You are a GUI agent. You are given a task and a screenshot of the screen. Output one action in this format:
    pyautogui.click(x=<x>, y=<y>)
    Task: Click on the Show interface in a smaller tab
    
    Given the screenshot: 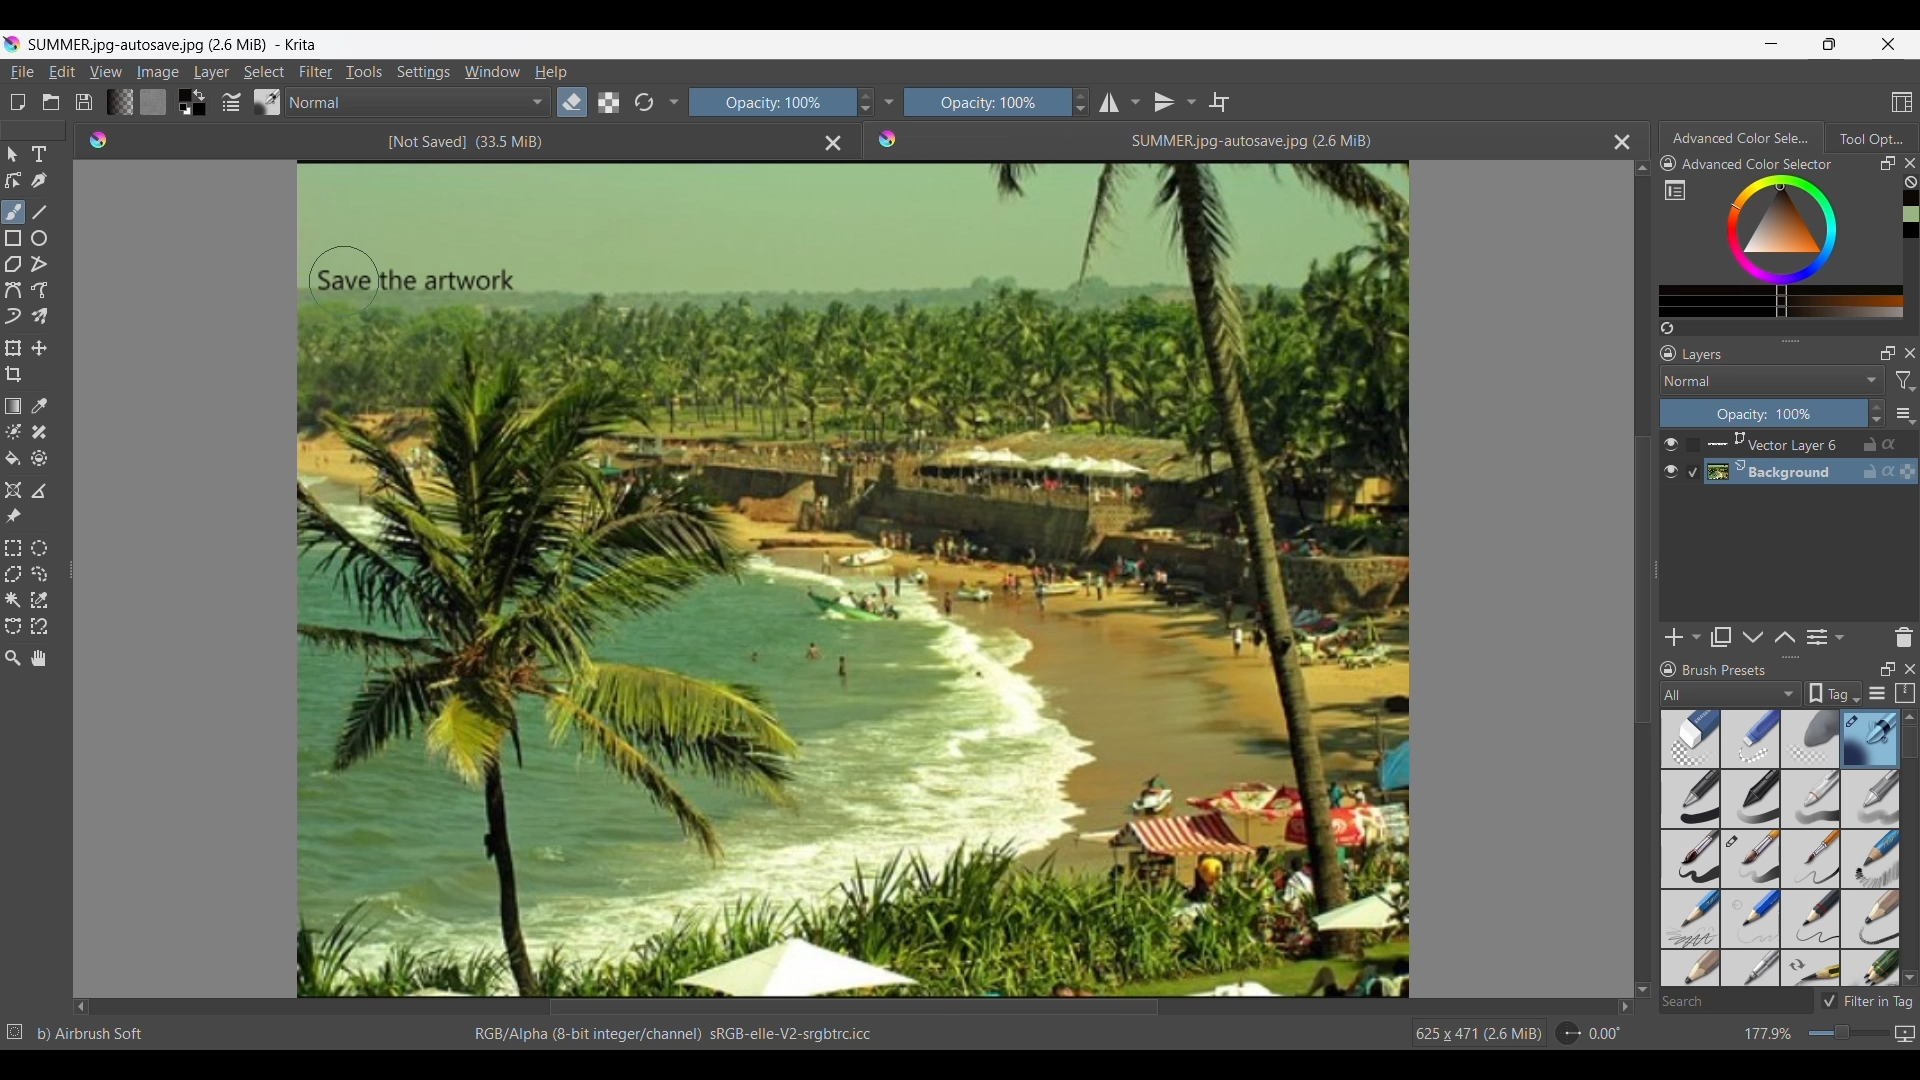 What is the action you would take?
    pyautogui.click(x=1829, y=44)
    